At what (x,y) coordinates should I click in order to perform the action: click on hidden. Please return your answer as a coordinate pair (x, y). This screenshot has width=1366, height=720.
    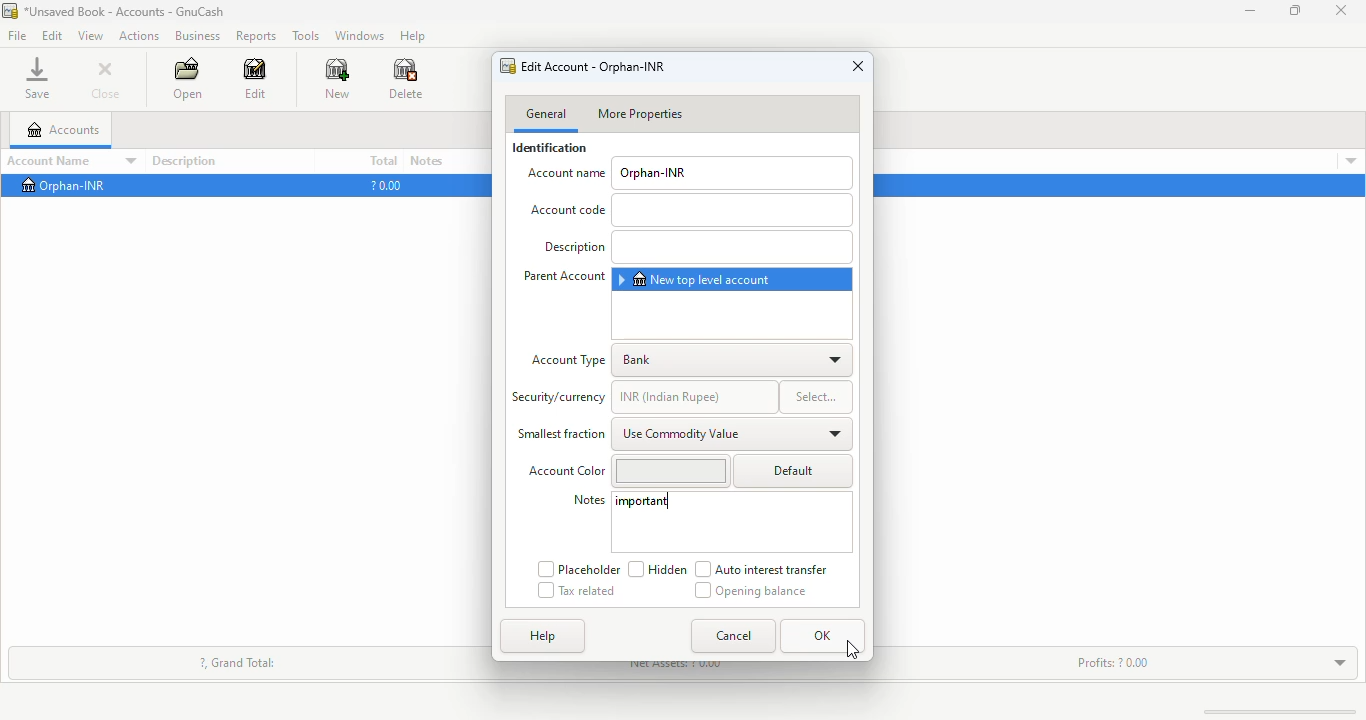
    Looking at the image, I should click on (657, 569).